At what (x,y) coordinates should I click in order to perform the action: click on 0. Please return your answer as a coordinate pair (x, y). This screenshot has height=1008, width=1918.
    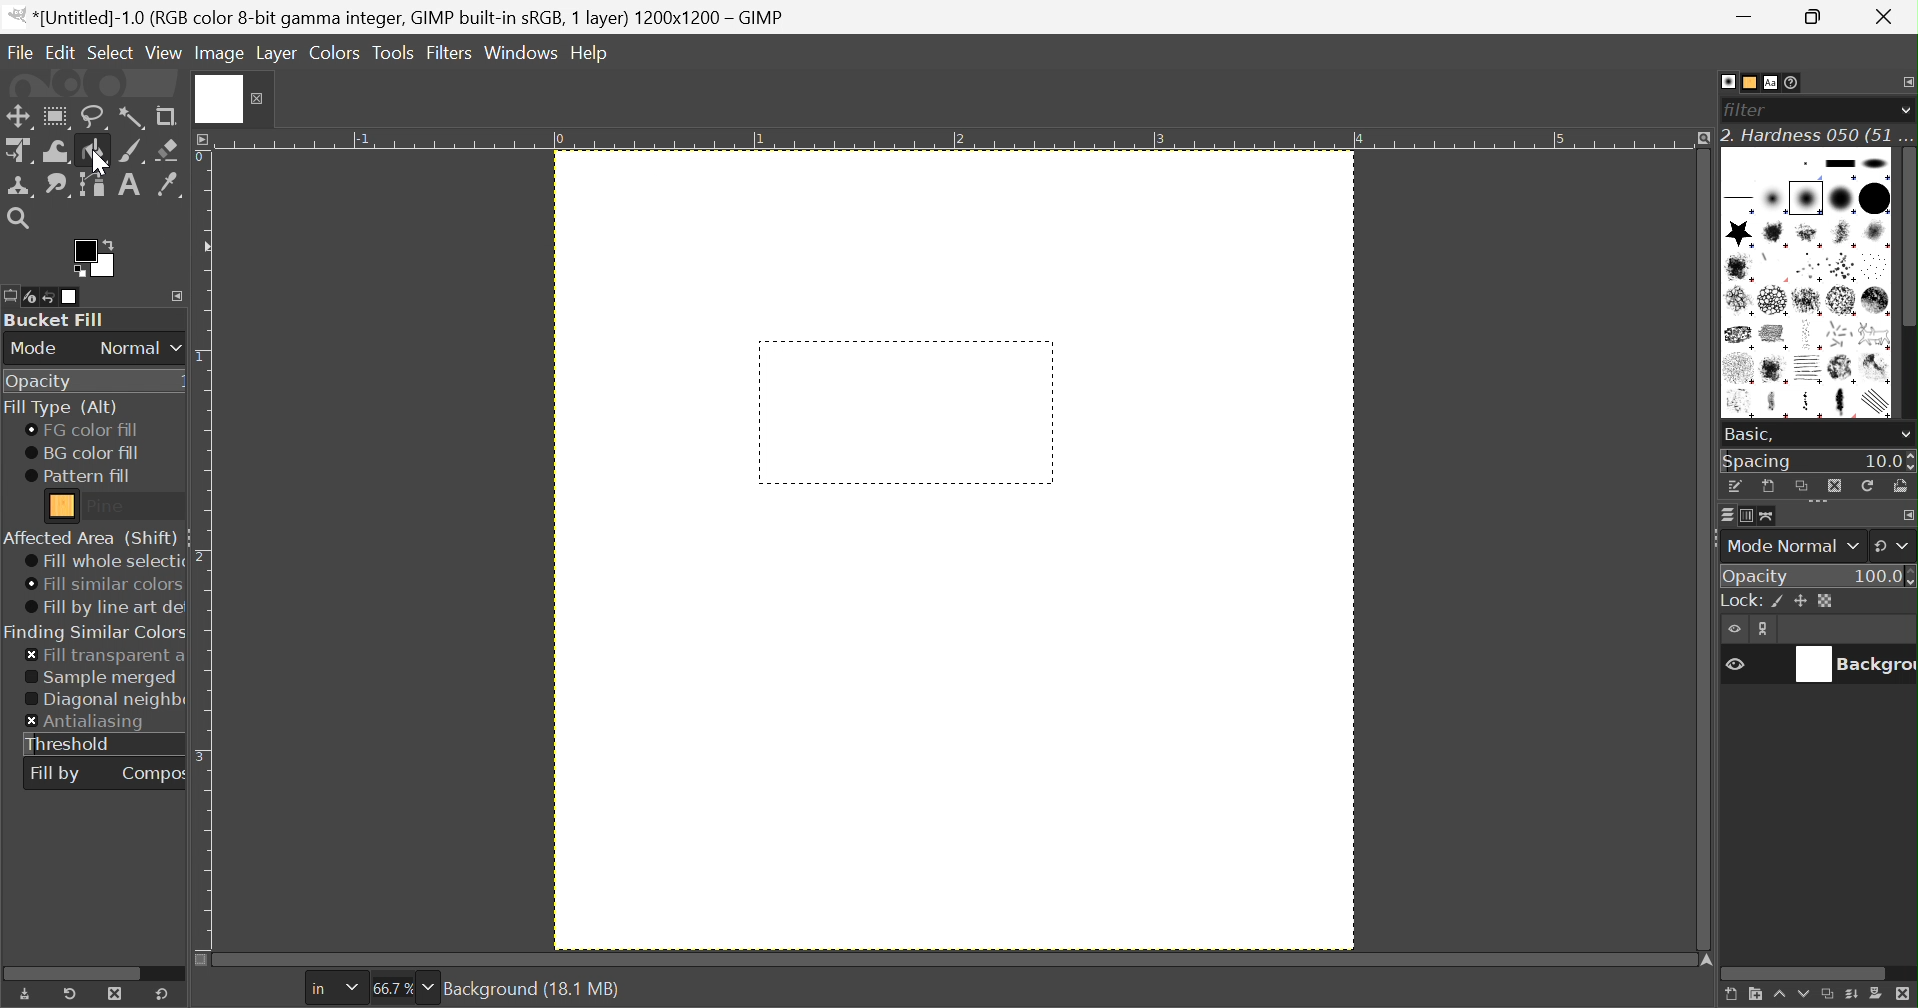
    Looking at the image, I should click on (202, 158).